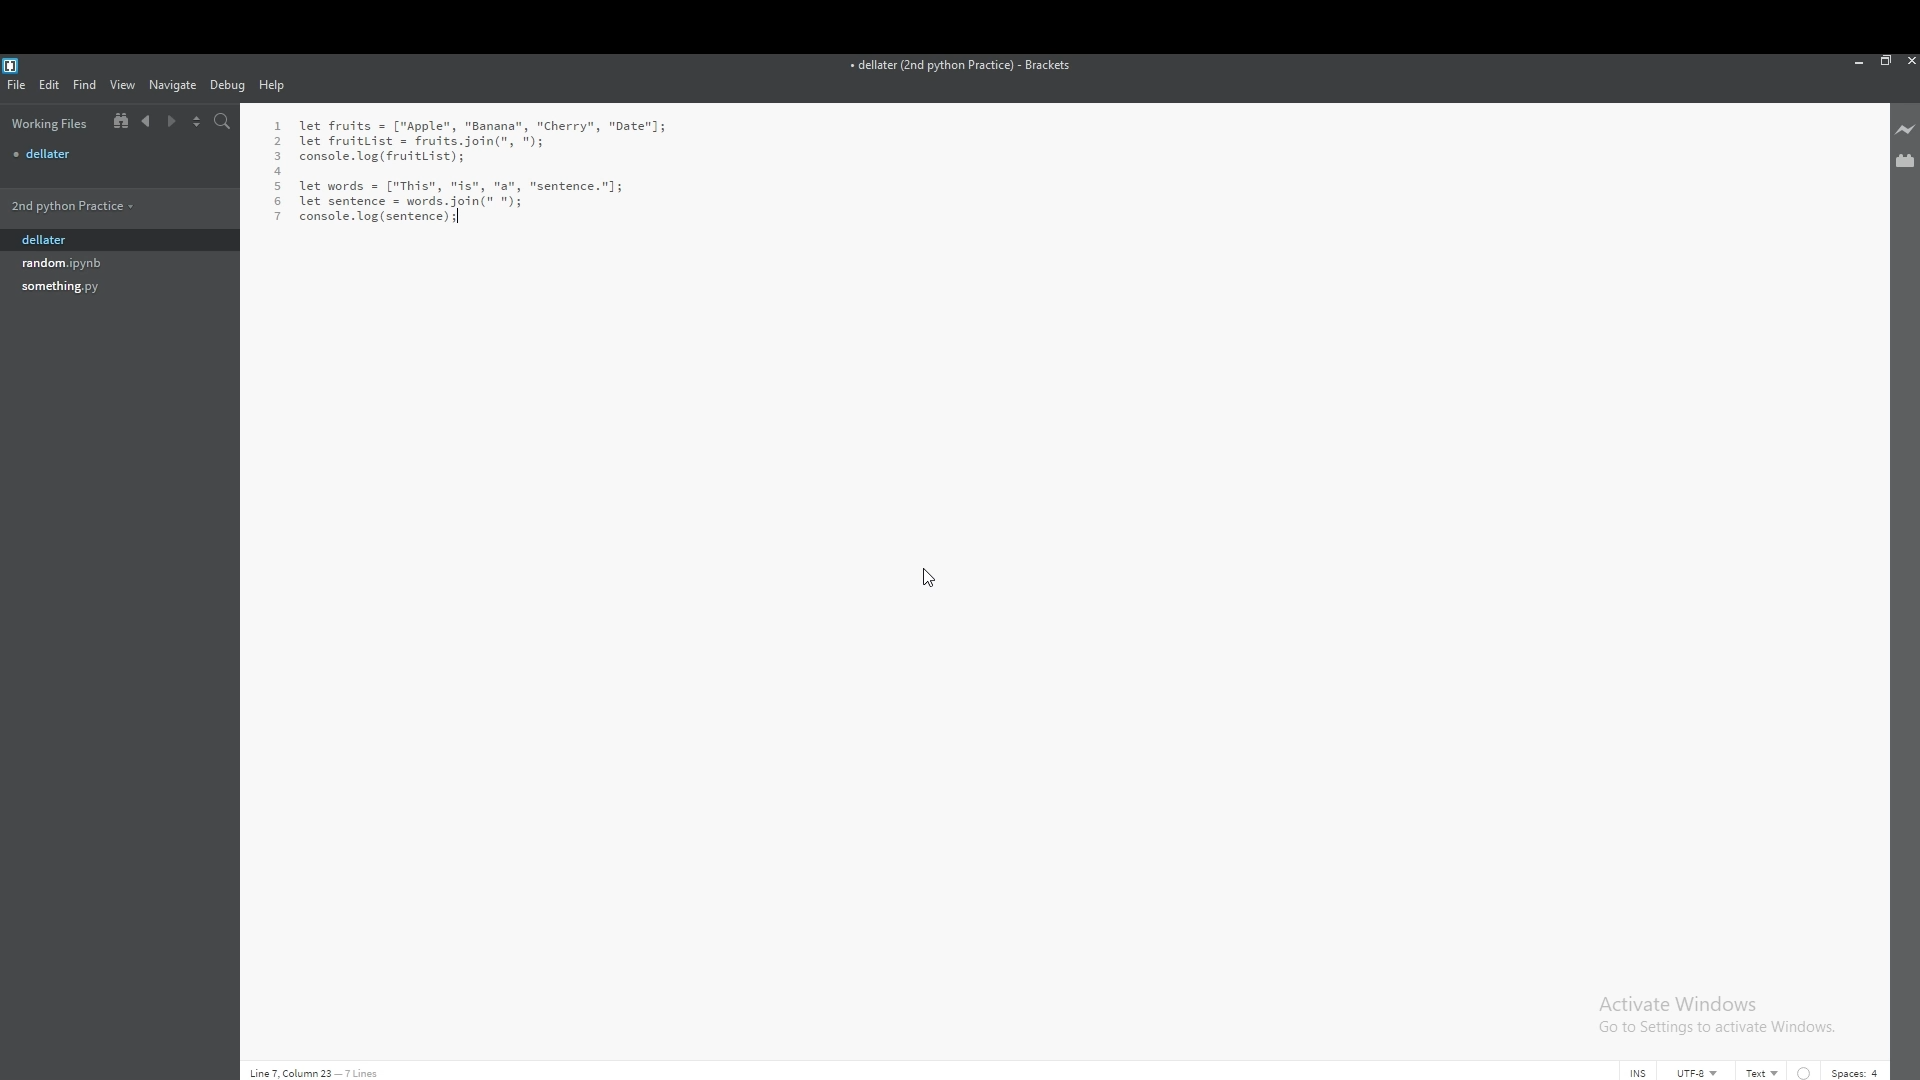 The image size is (1920, 1080). Describe the element at coordinates (14, 64) in the screenshot. I see `bracket` at that location.